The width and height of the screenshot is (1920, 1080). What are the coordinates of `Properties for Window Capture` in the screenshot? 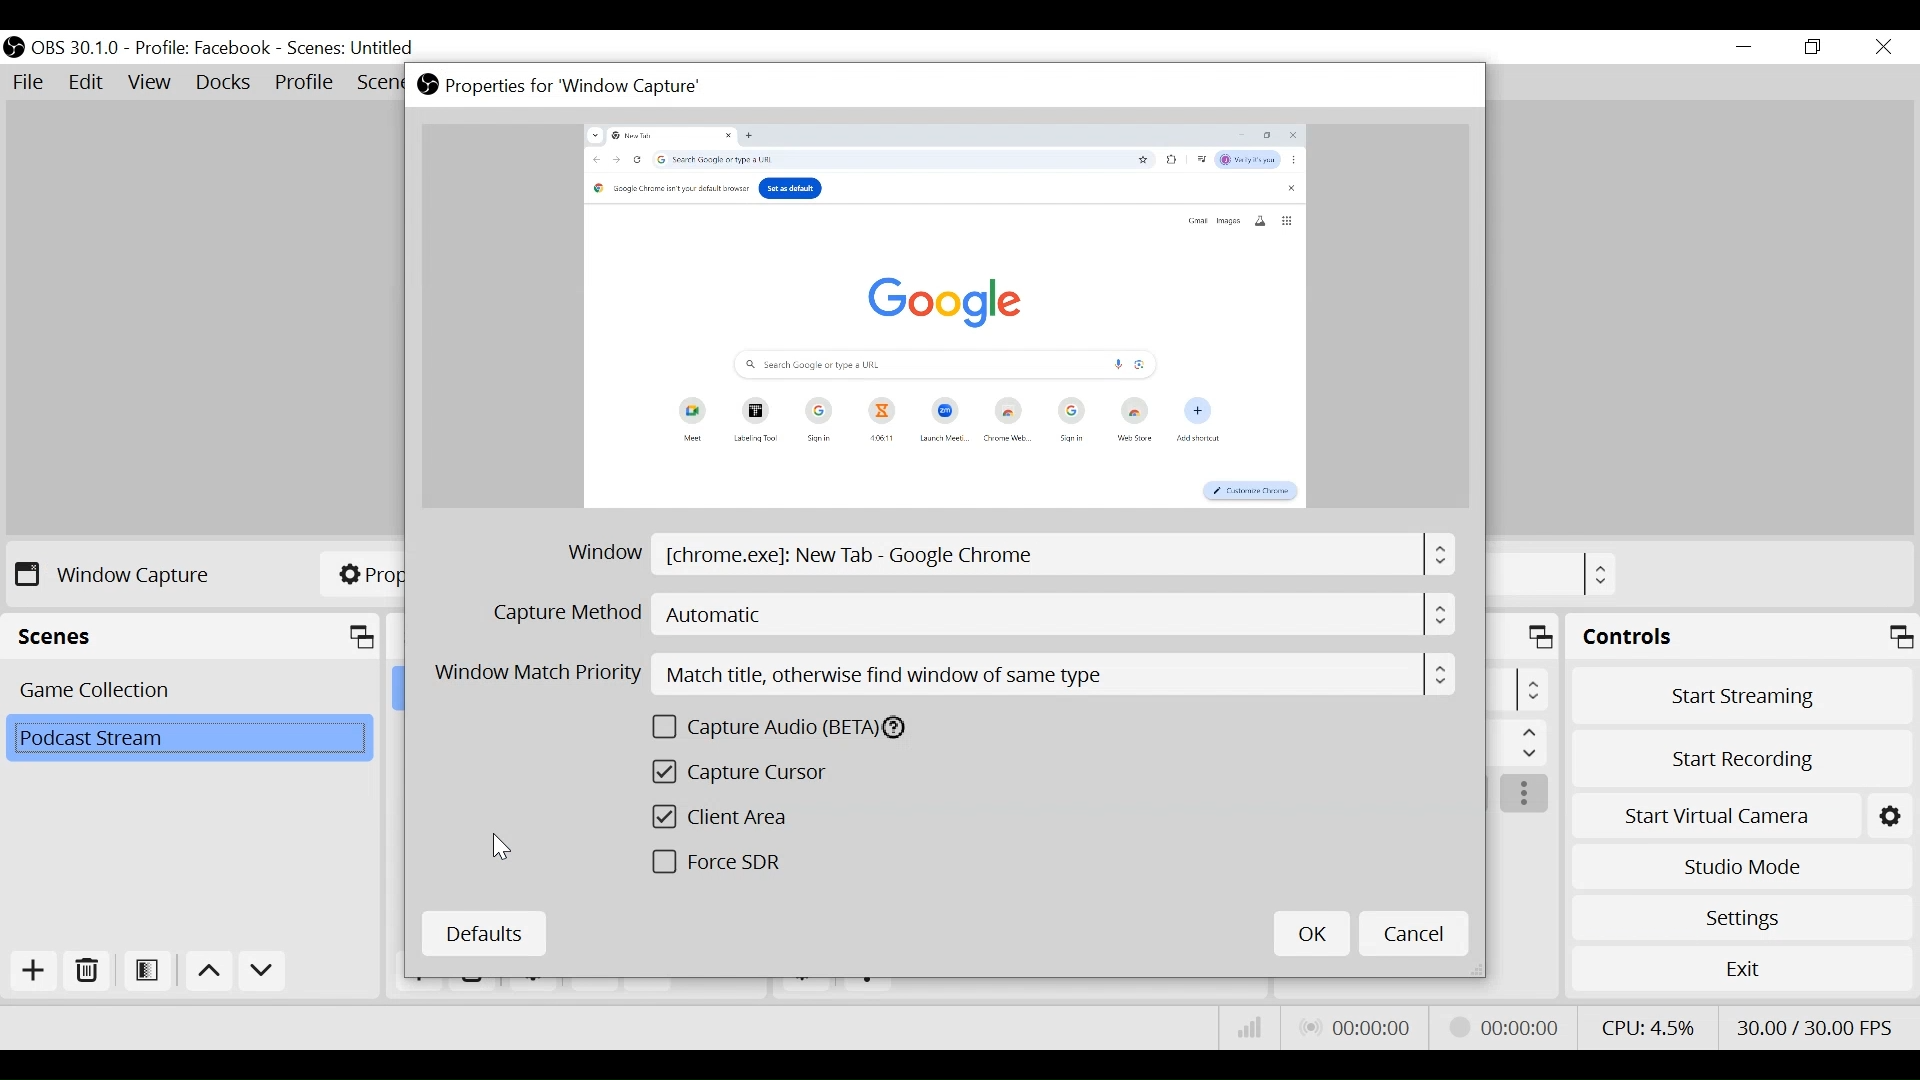 It's located at (581, 86).